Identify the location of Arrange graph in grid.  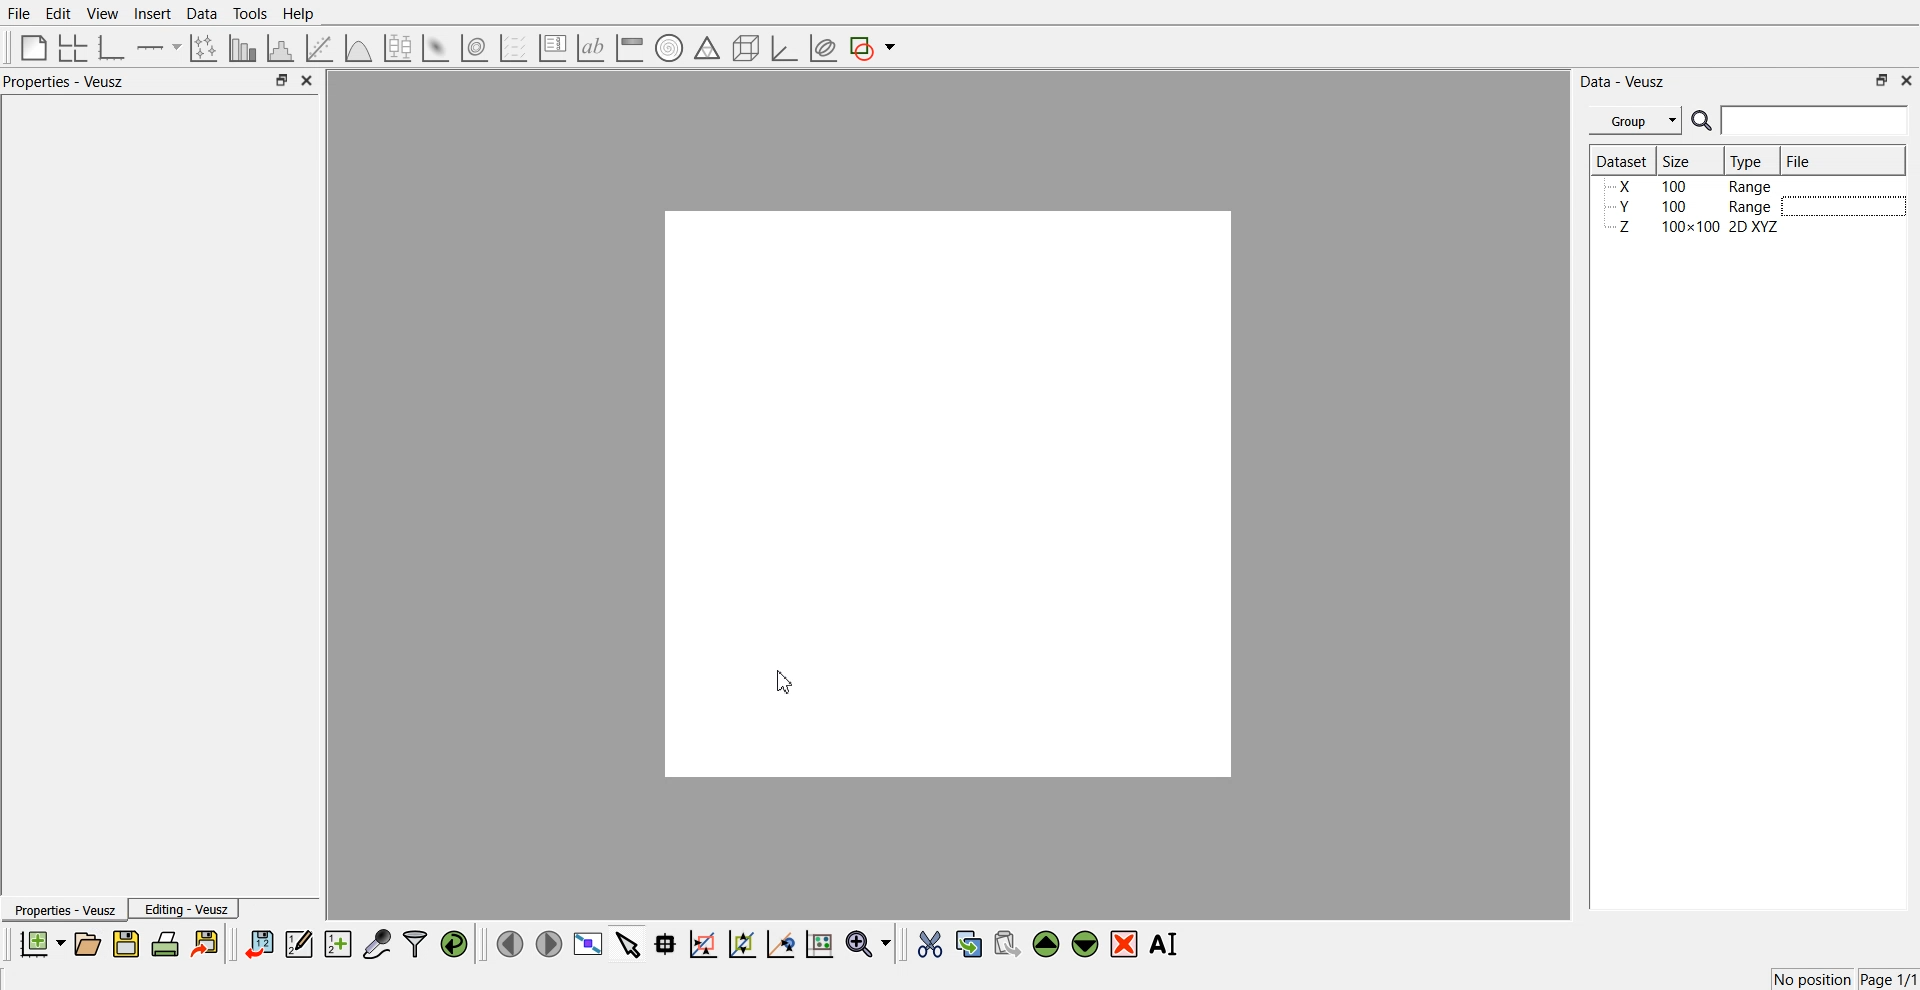
(73, 49).